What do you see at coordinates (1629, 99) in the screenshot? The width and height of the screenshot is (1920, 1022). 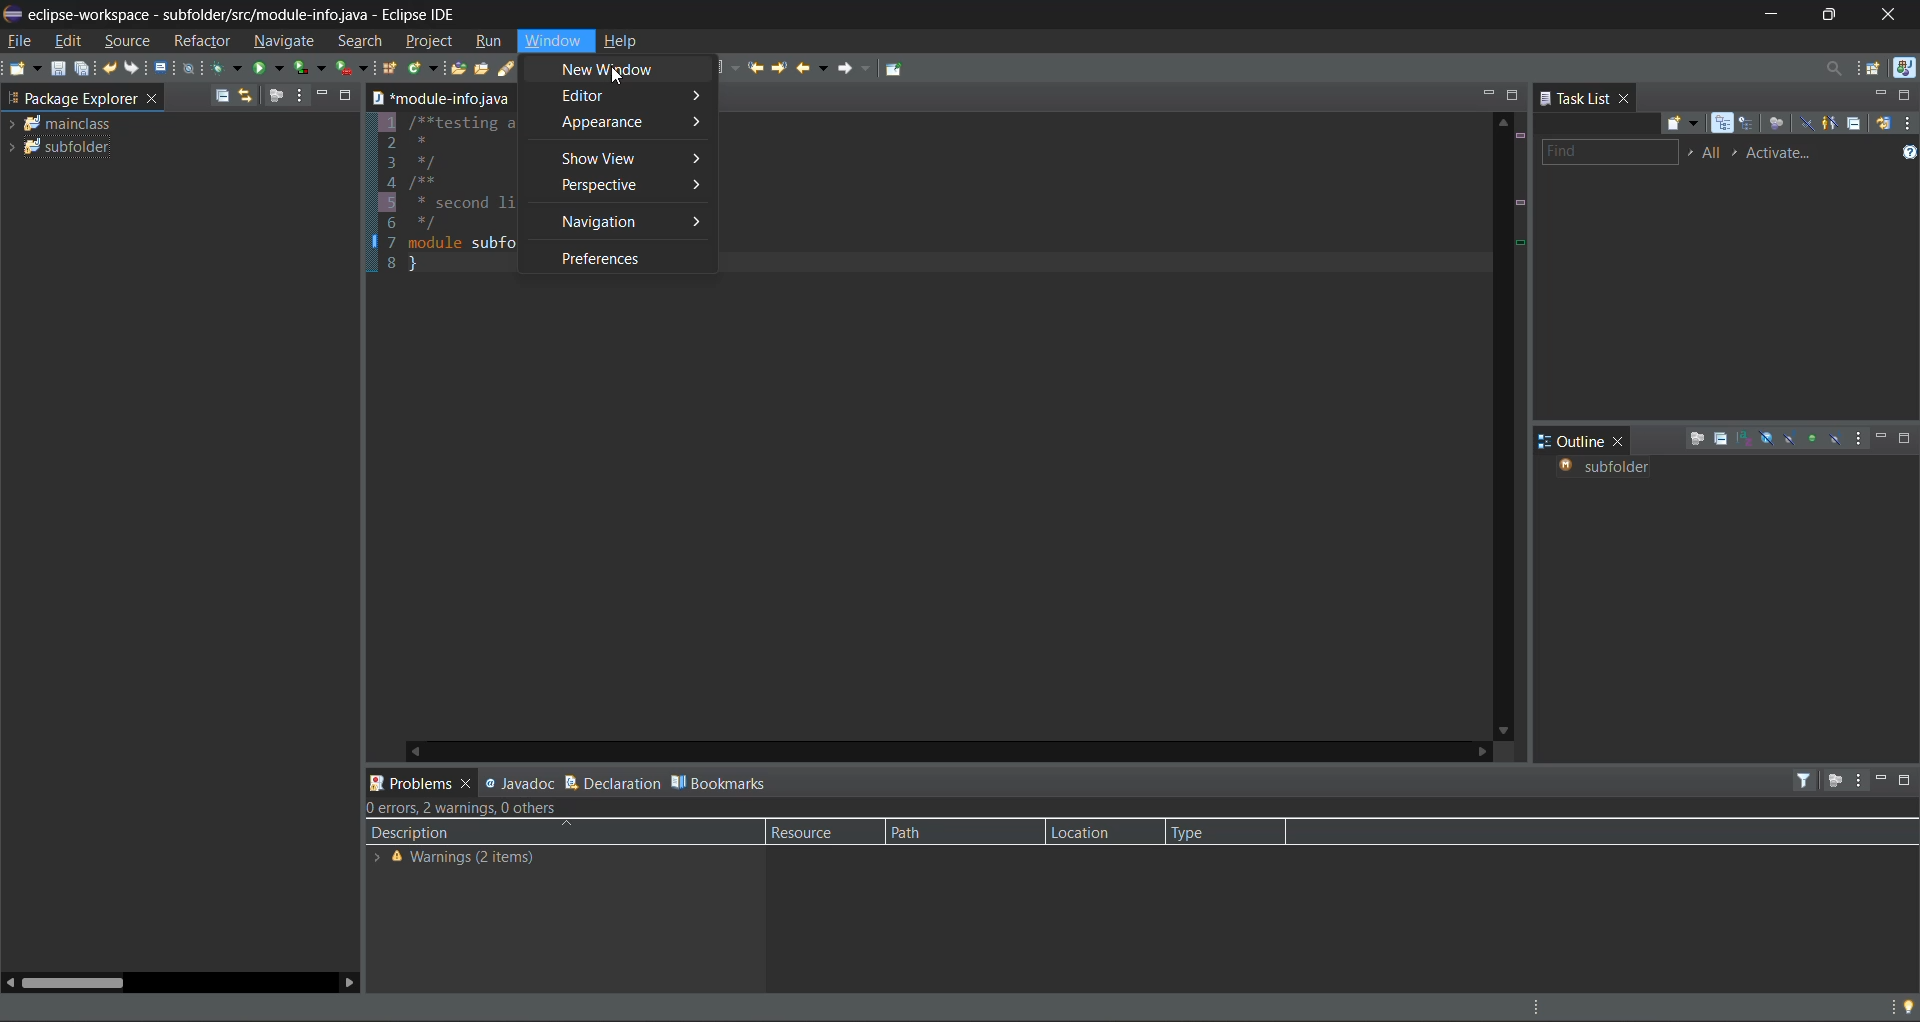 I see `close` at bounding box center [1629, 99].